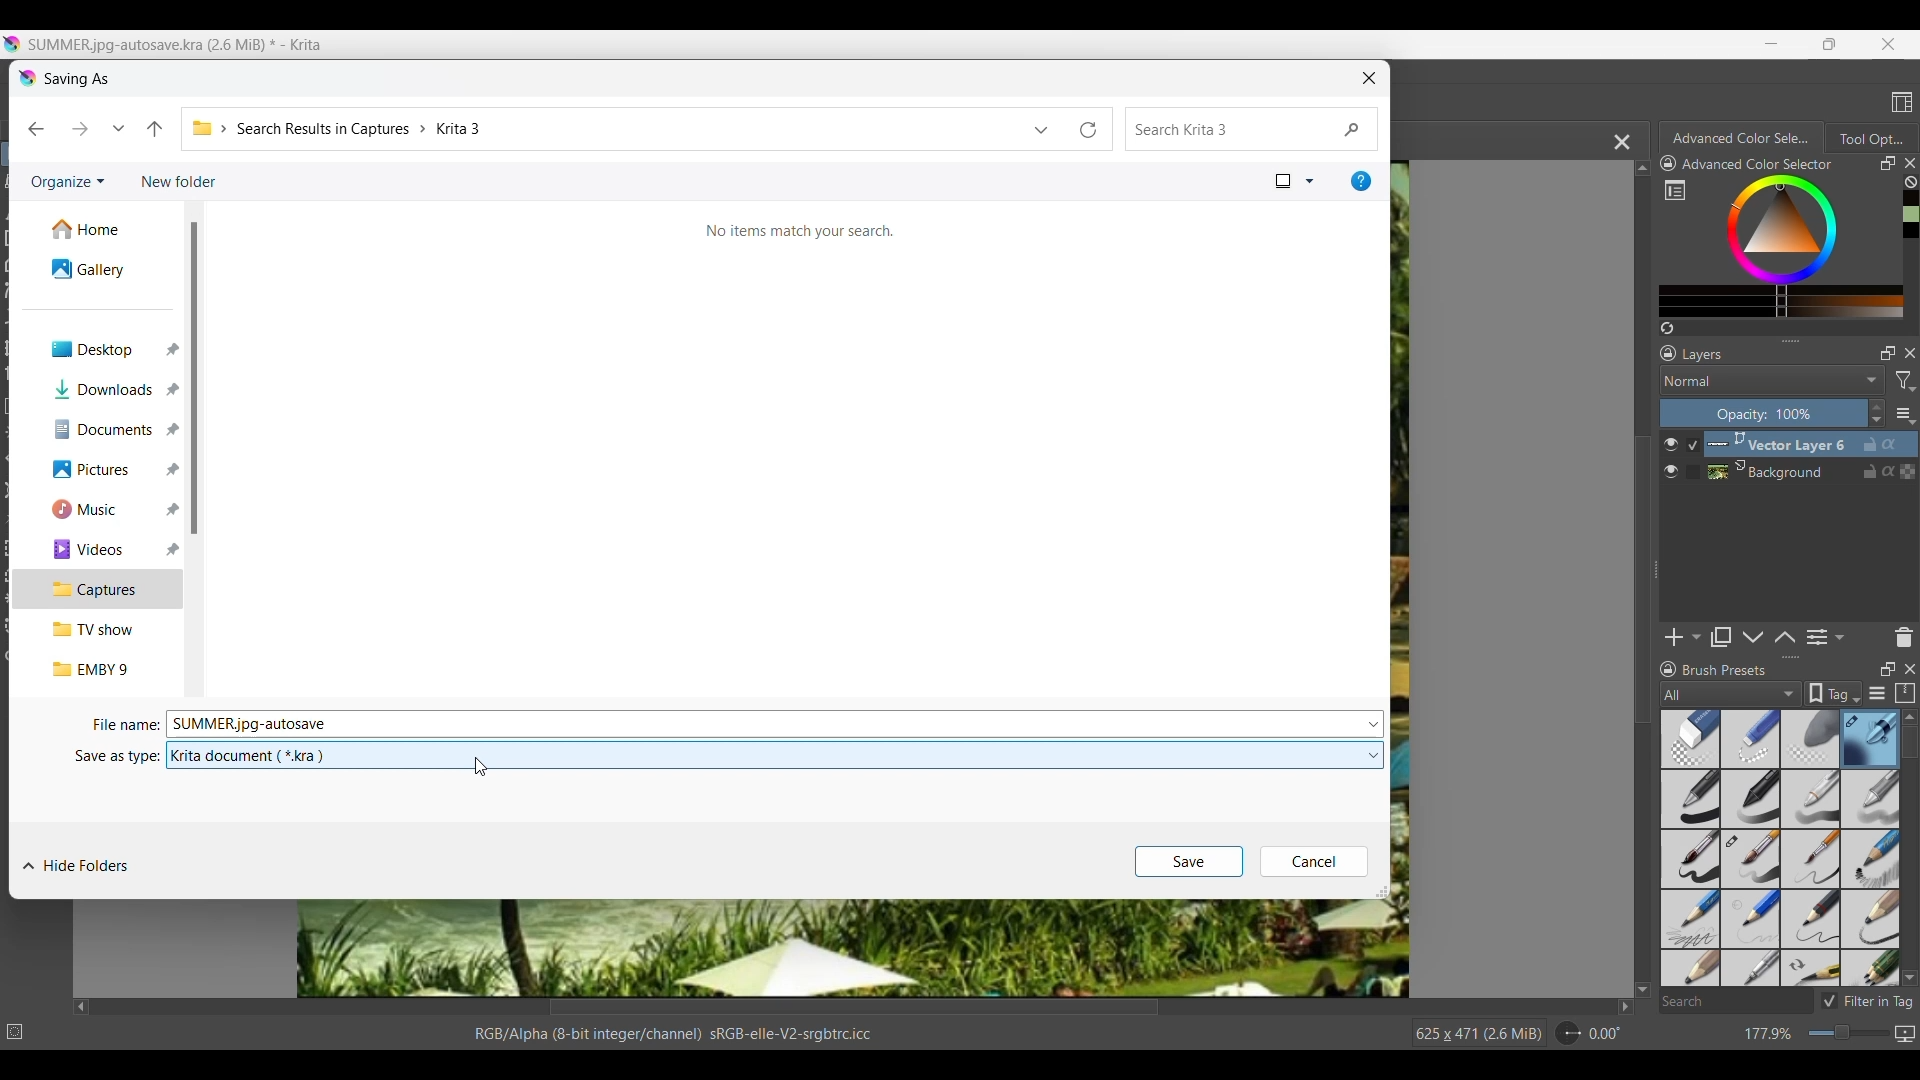  I want to click on Get help, so click(1361, 181).